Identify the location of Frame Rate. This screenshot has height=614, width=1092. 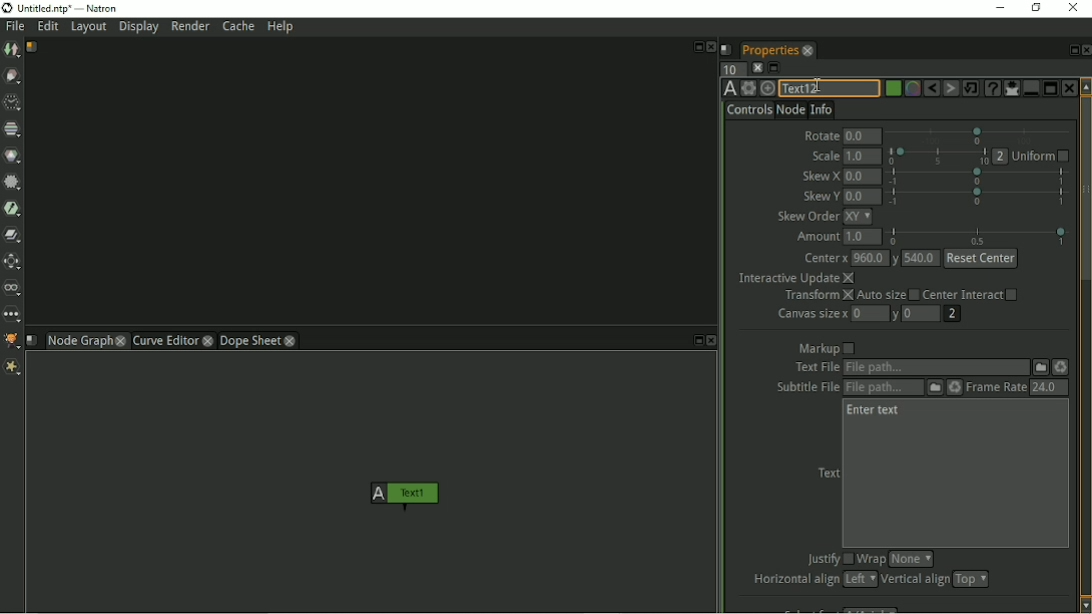
(995, 387).